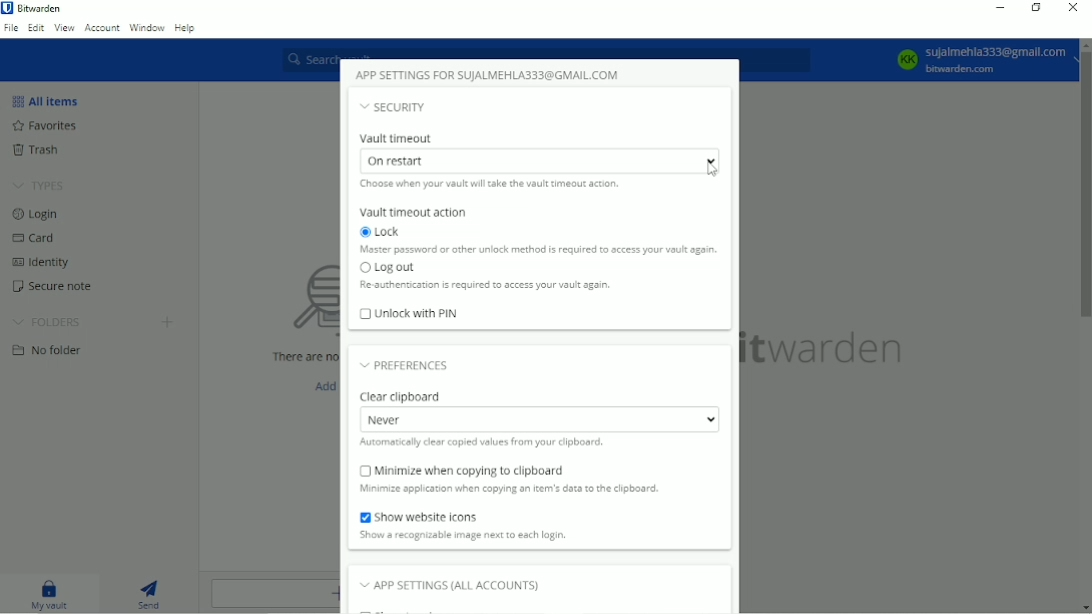 This screenshot has height=614, width=1092. What do you see at coordinates (51, 260) in the screenshot?
I see `Identity` at bounding box center [51, 260].